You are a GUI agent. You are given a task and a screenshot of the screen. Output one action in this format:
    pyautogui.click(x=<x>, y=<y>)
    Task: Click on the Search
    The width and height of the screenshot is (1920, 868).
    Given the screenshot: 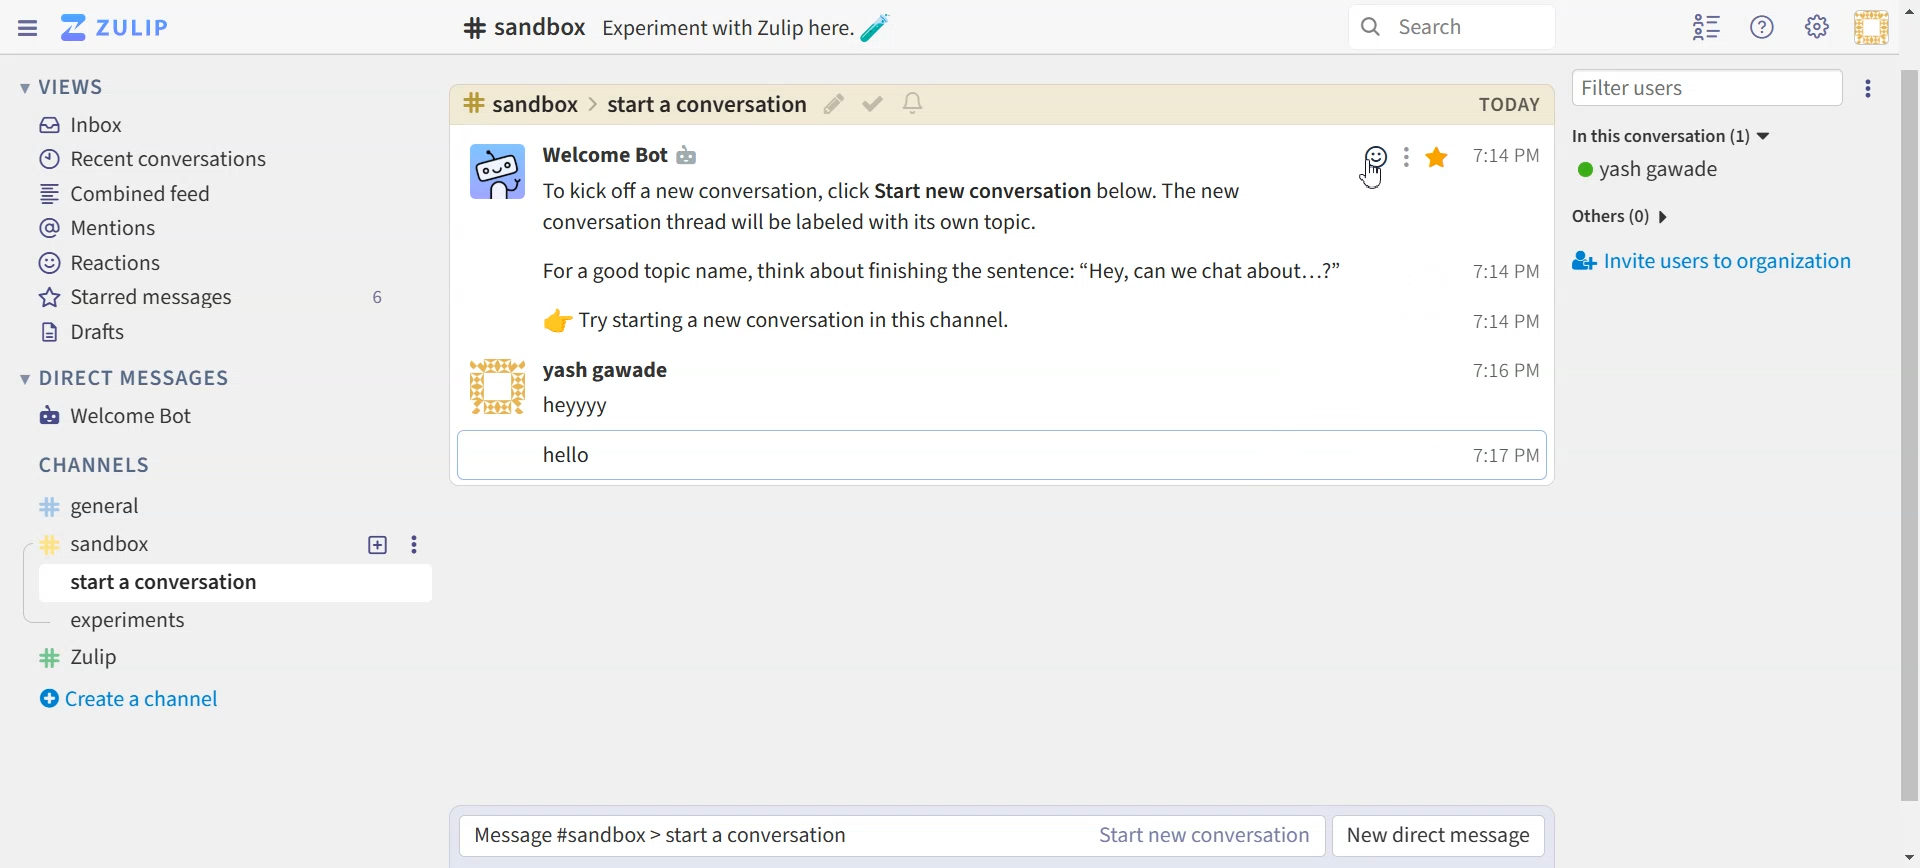 What is the action you would take?
    pyautogui.click(x=1452, y=27)
    